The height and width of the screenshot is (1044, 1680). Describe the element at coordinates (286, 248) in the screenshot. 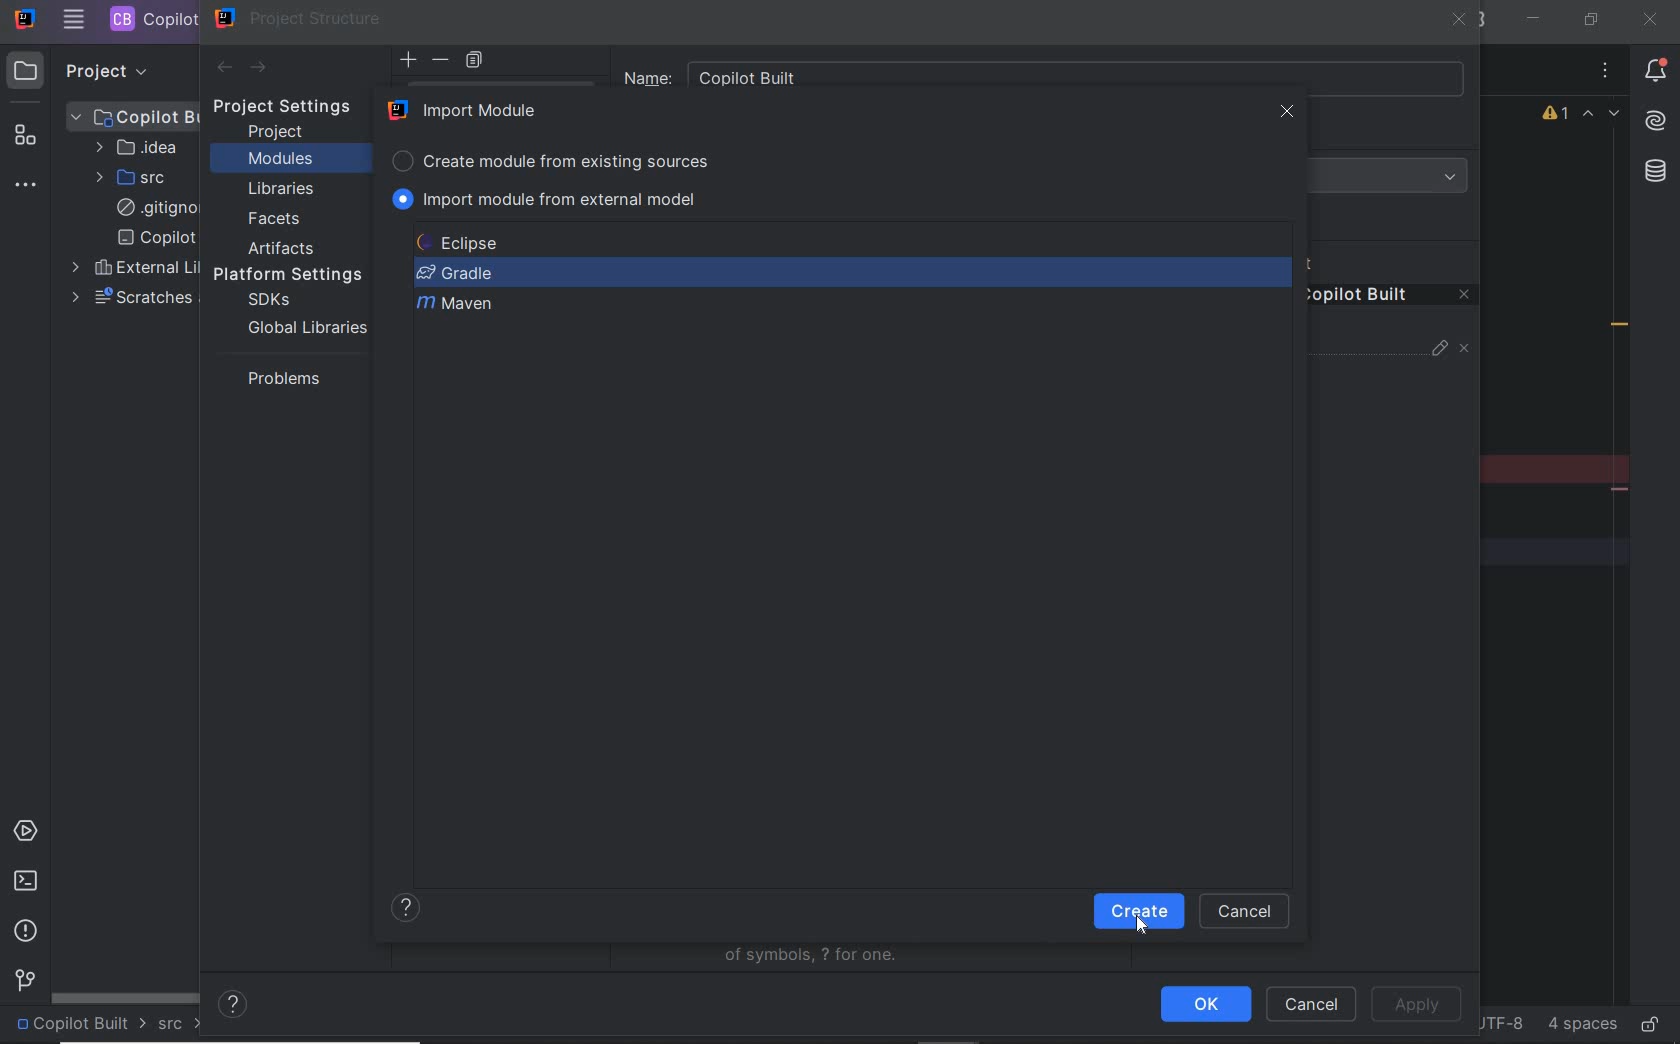

I see `artifacts` at that location.